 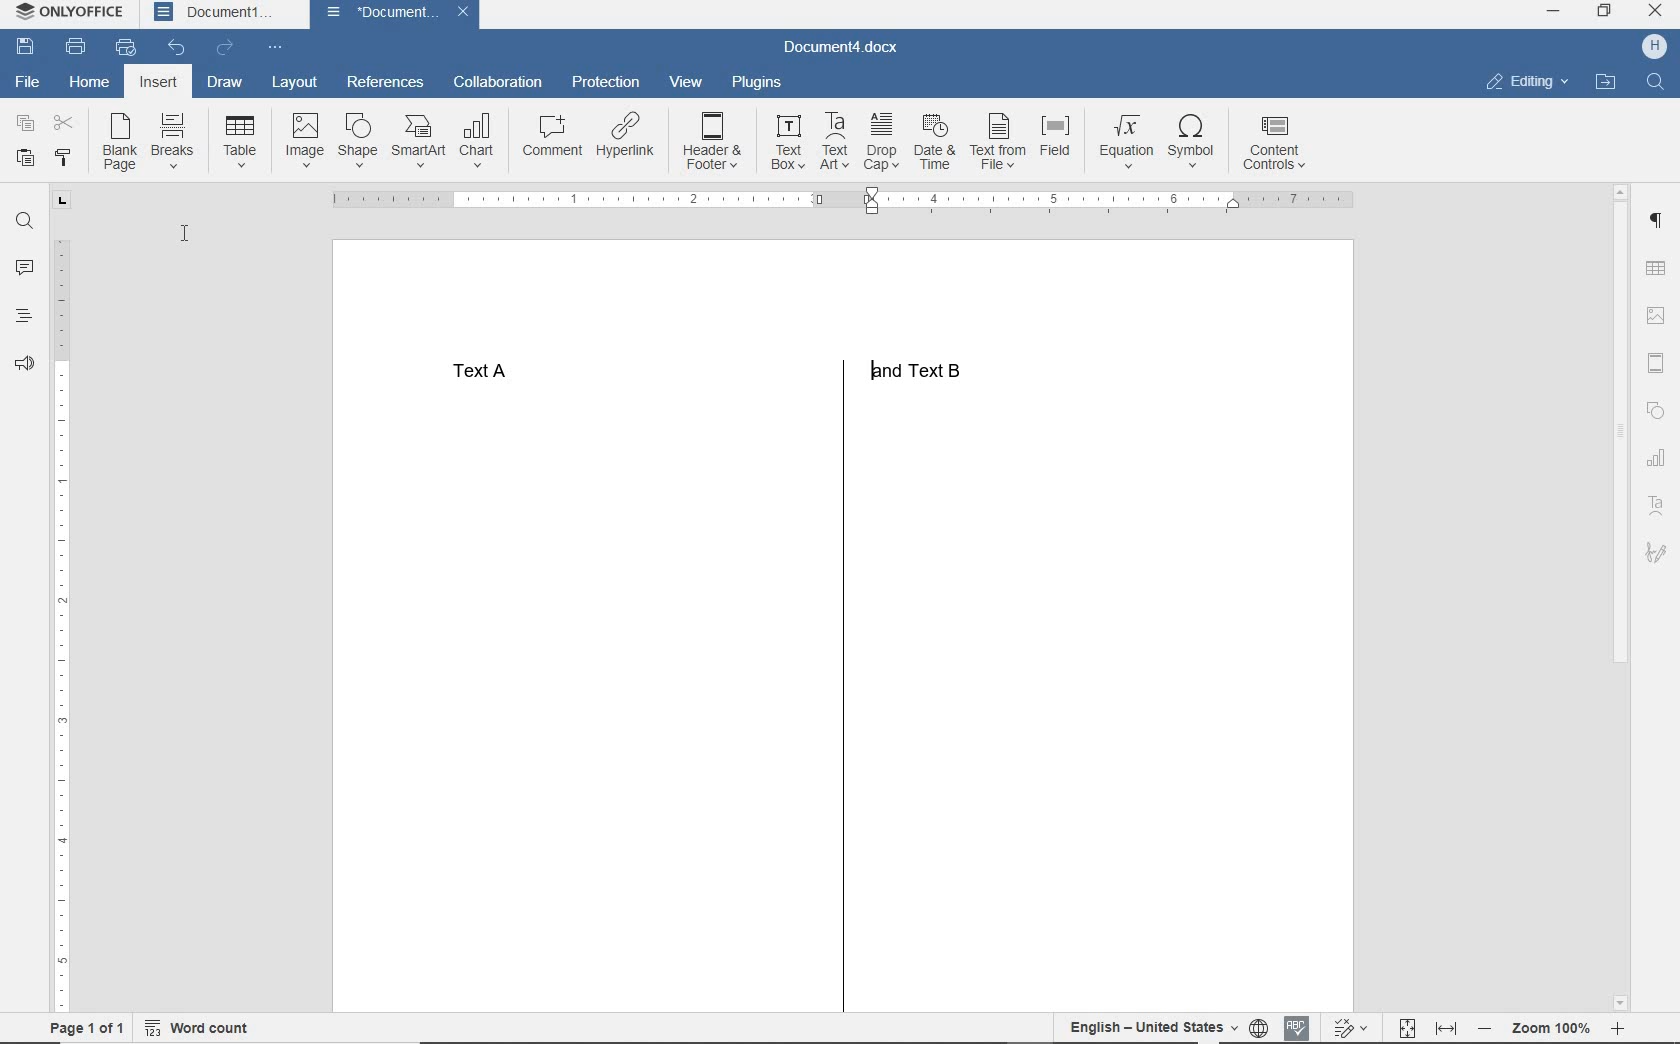 What do you see at coordinates (1258, 1025) in the screenshot?
I see `SET DOCUMENT LANGUAGE` at bounding box center [1258, 1025].